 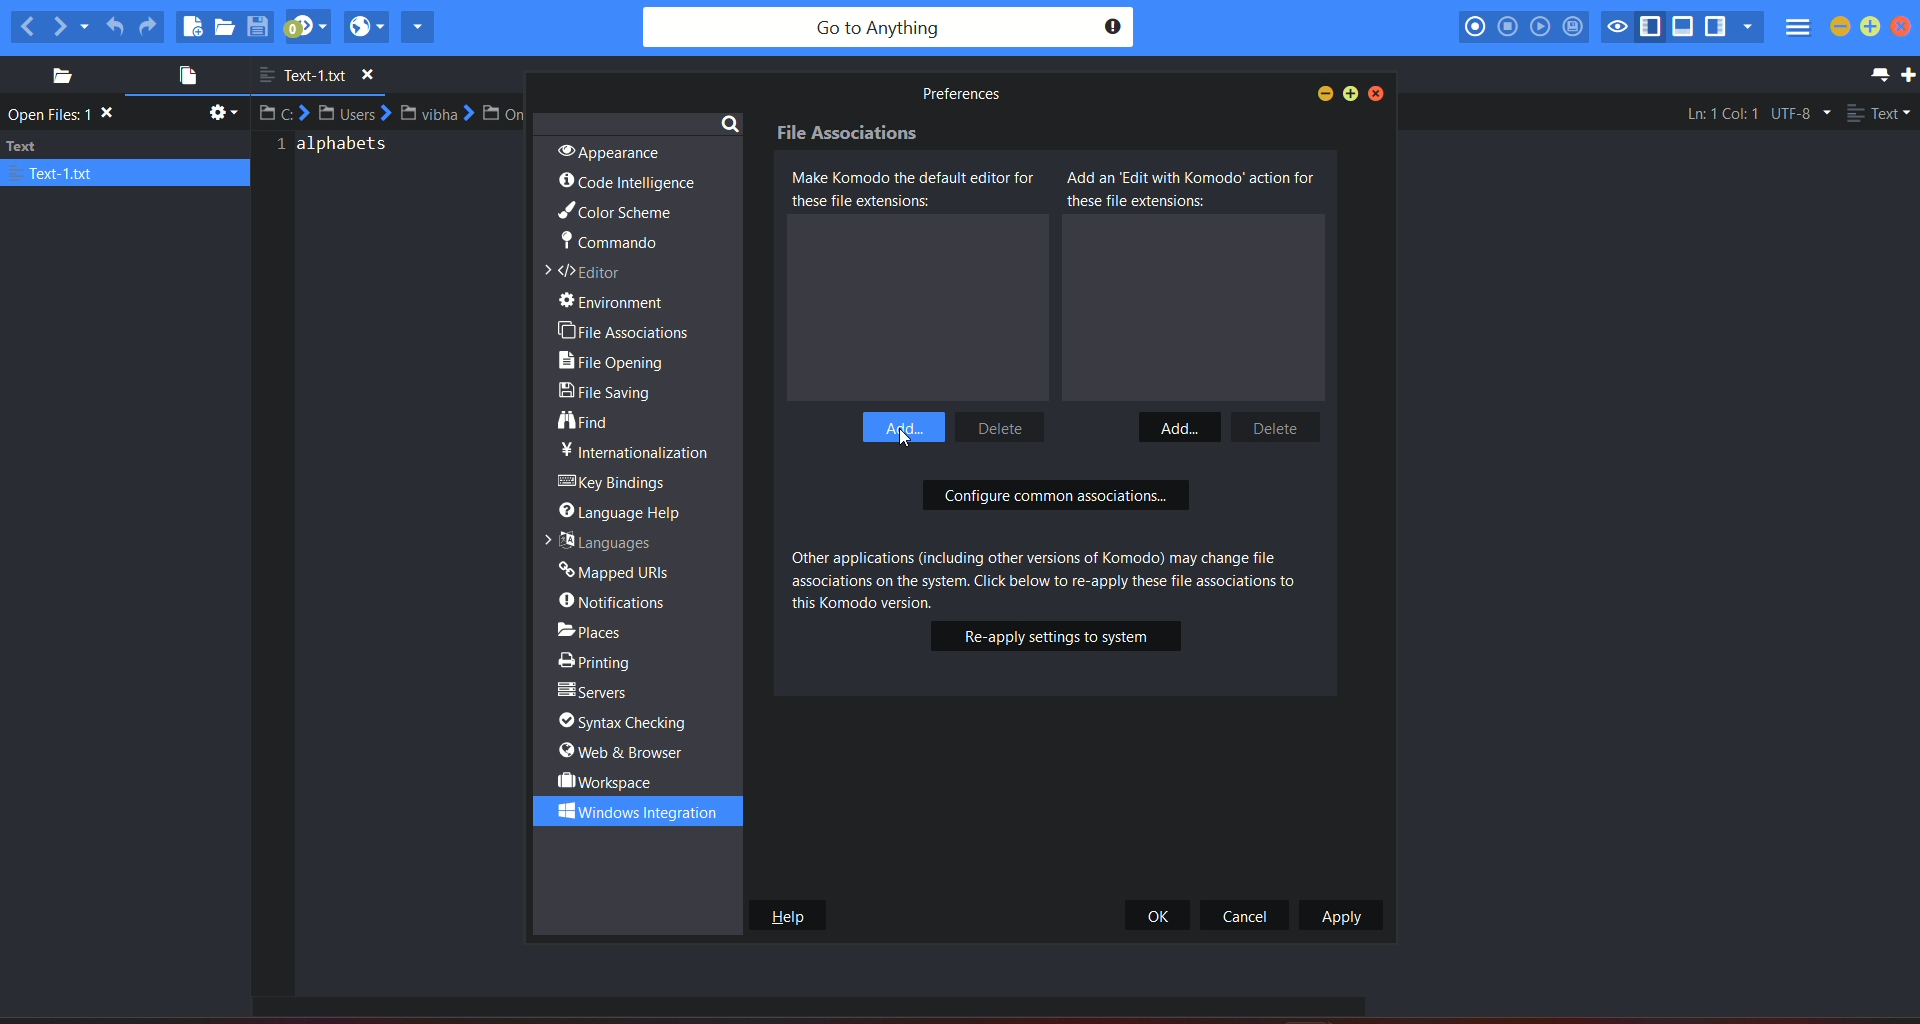 I want to click on find, so click(x=586, y=422).